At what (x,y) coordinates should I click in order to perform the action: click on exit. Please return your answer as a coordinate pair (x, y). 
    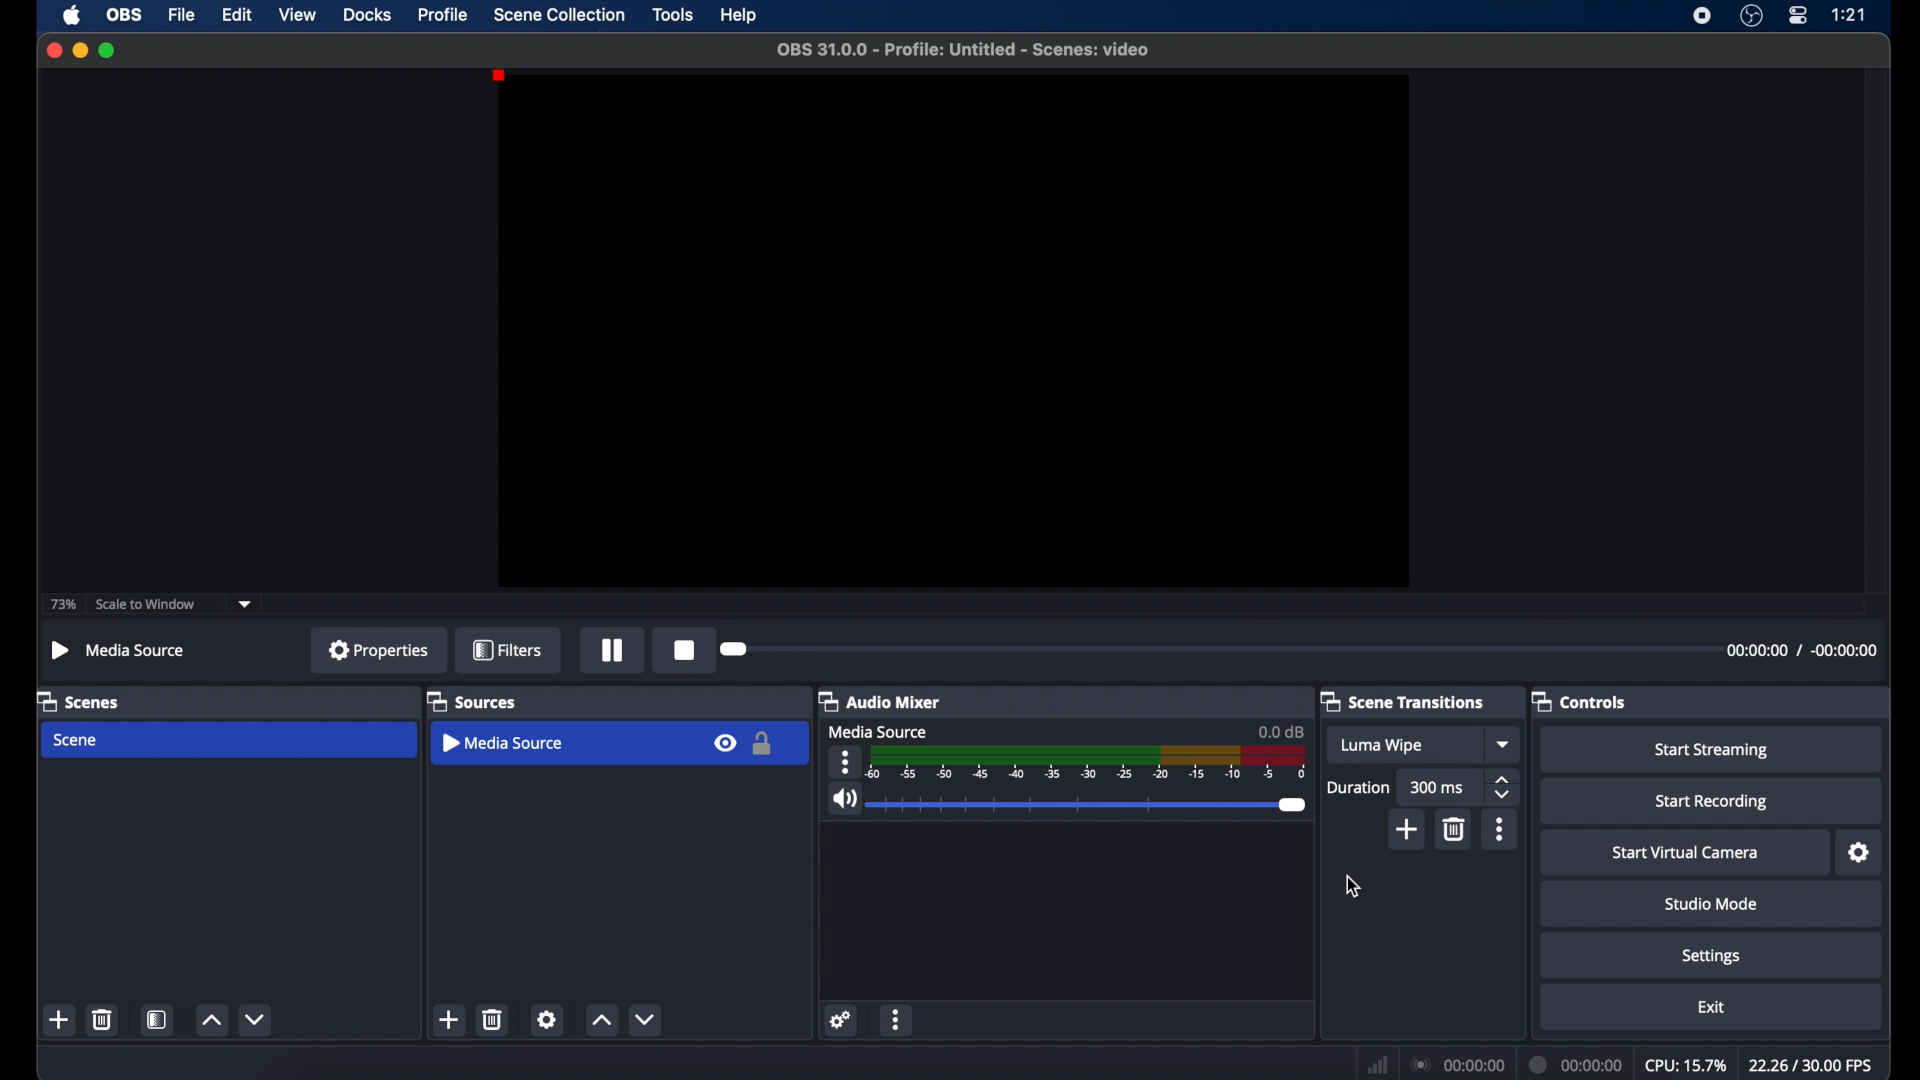
    Looking at the image, I should click on (1712, 1008).